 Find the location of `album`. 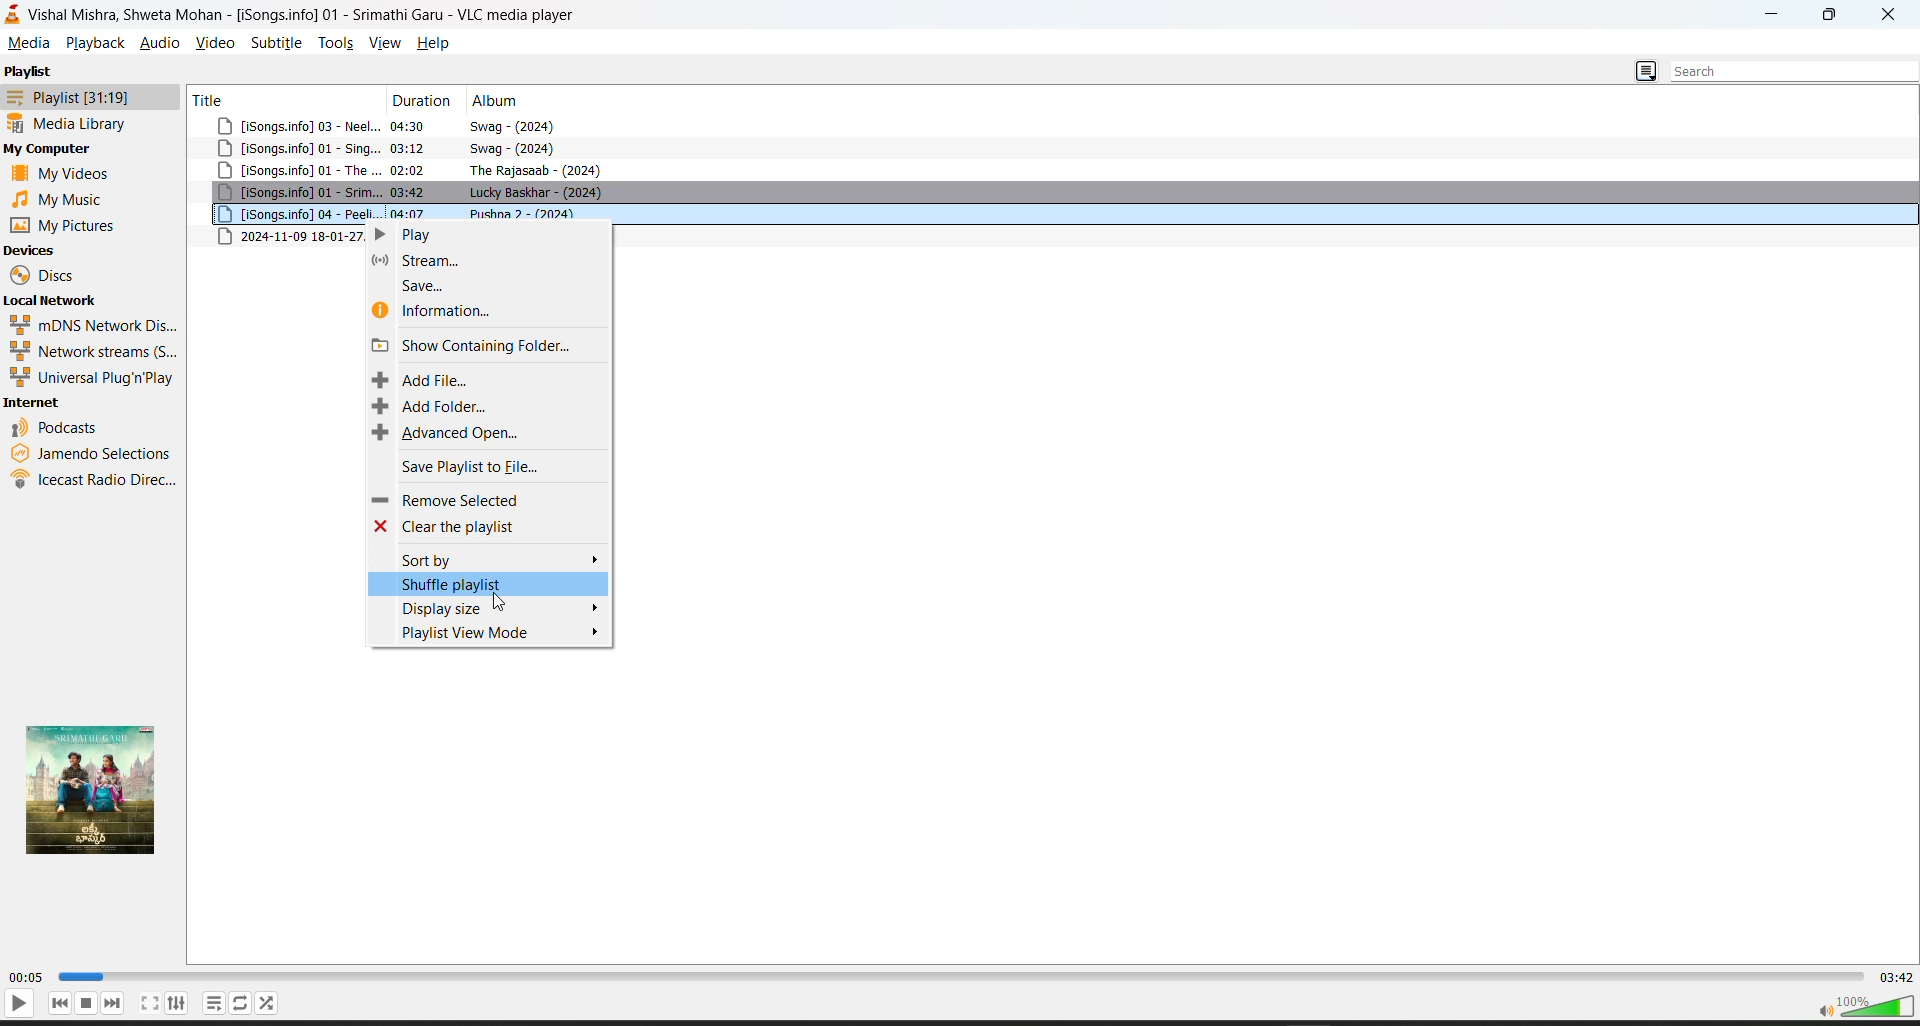

album is located at coordinates (496, 100).